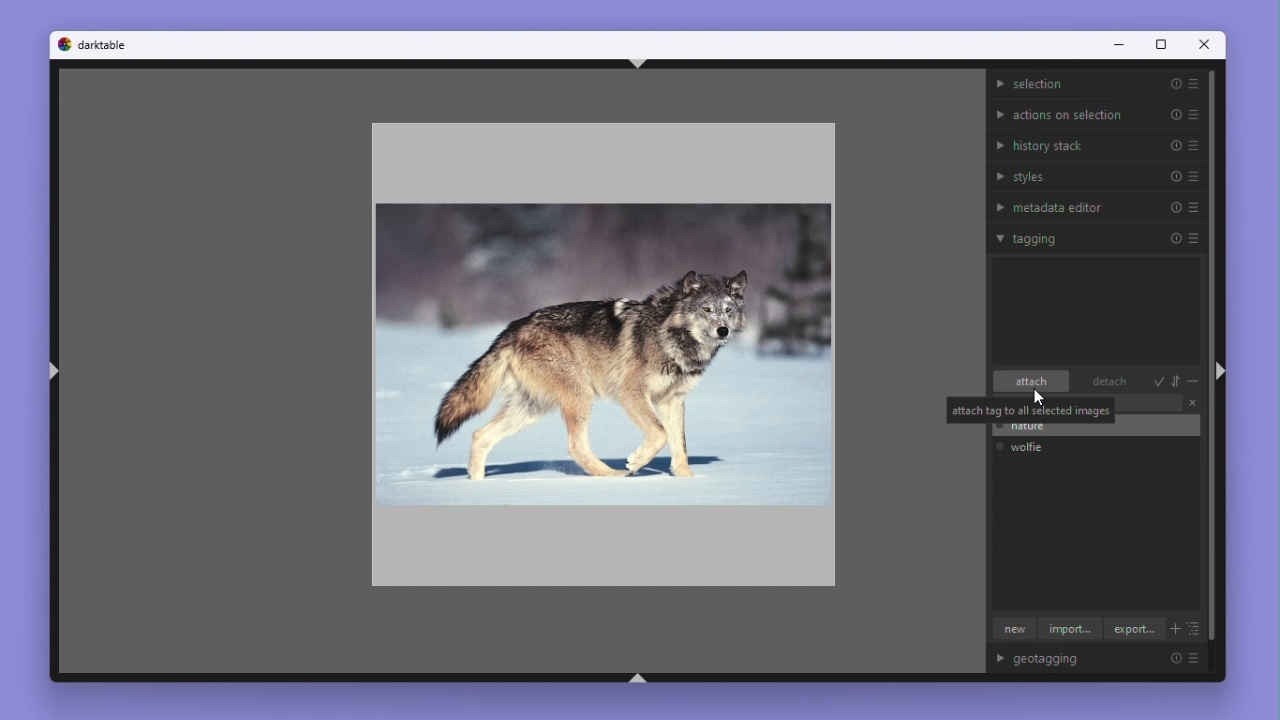 The height and width of the screenshot is (720, 1280). Describe the element at coordinates (1096, 144) in the screenshot. I see `History stack` at that location.